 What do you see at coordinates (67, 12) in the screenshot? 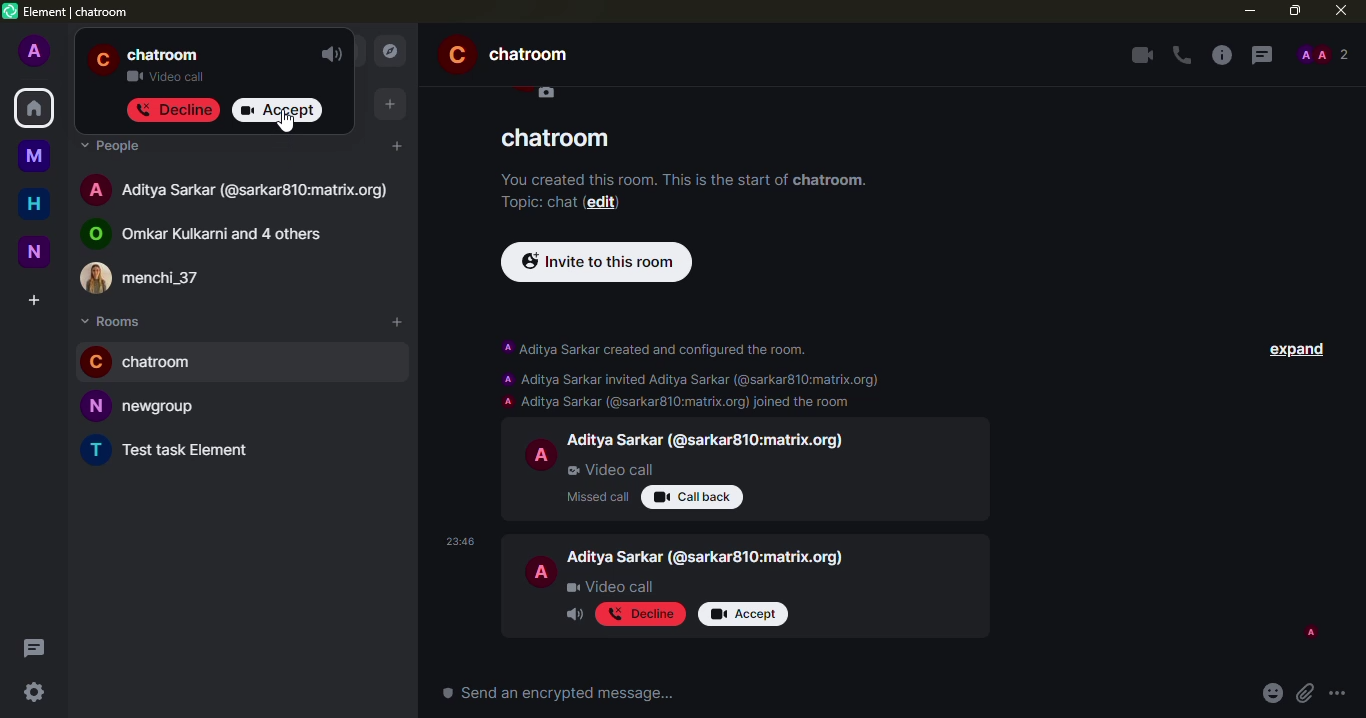
I see `element chatroom` at bounding box center [67, 12].